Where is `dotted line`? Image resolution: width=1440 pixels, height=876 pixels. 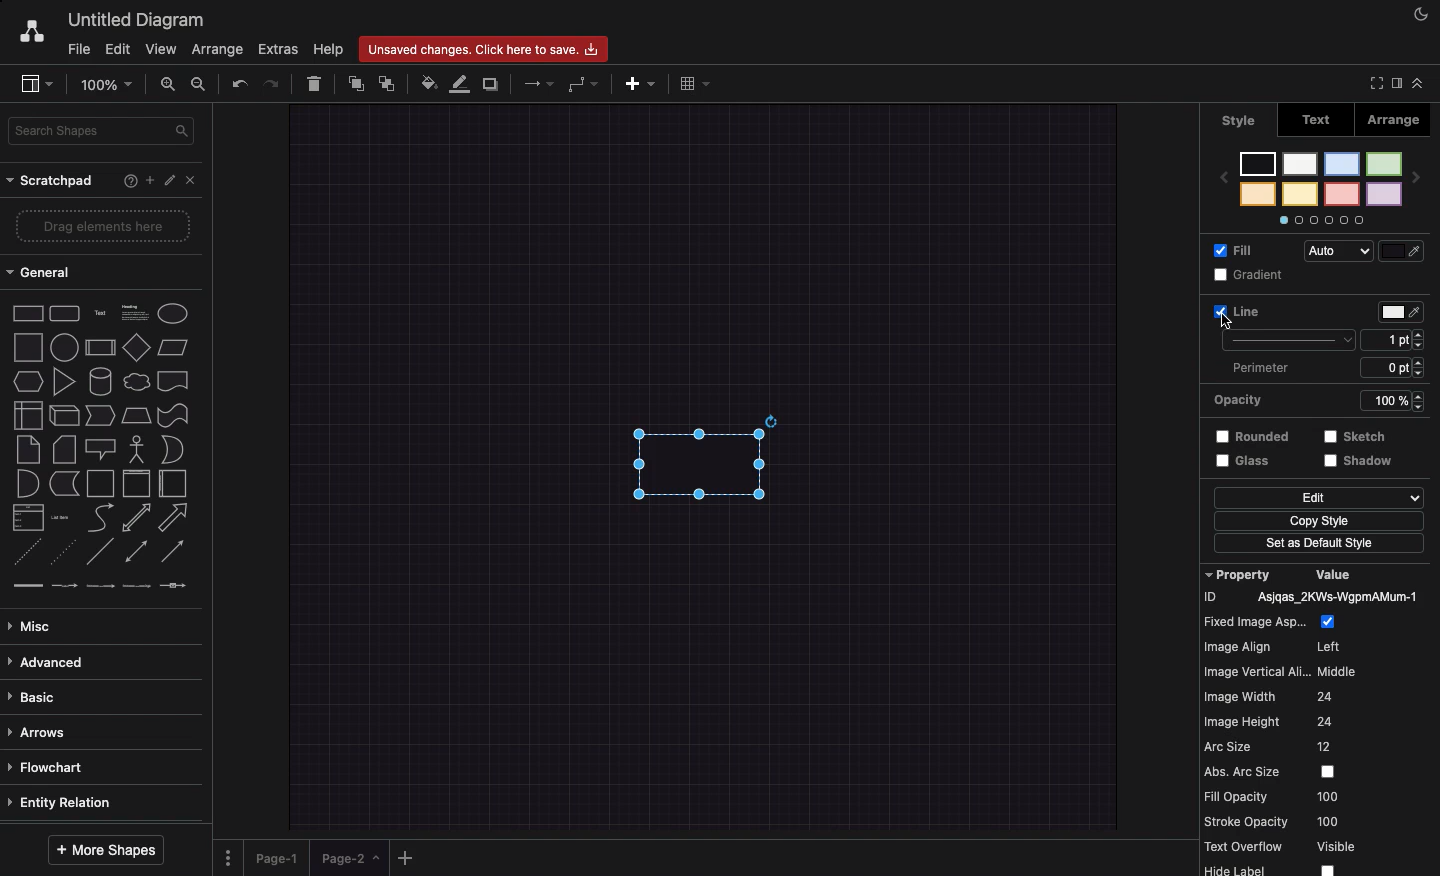
dotted line is located at coordinates (66, 554).